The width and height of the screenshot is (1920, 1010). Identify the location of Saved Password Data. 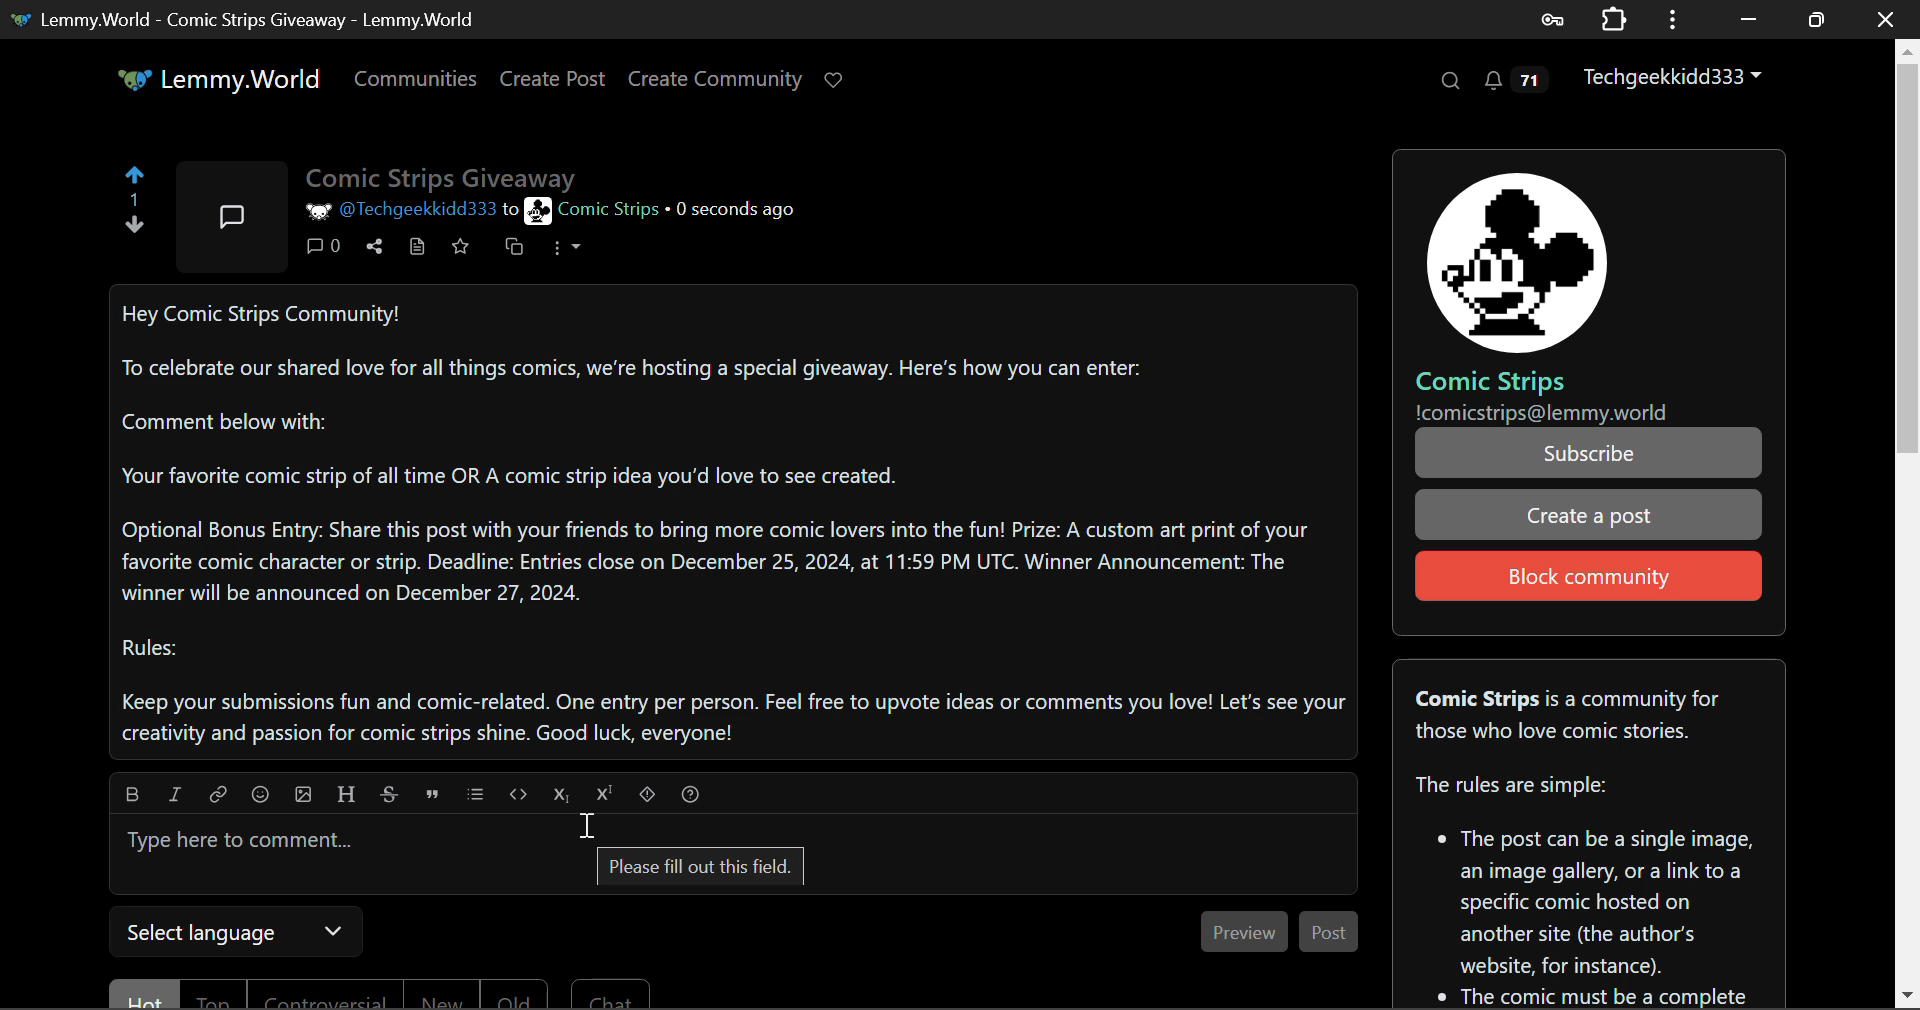
(1550, 19).